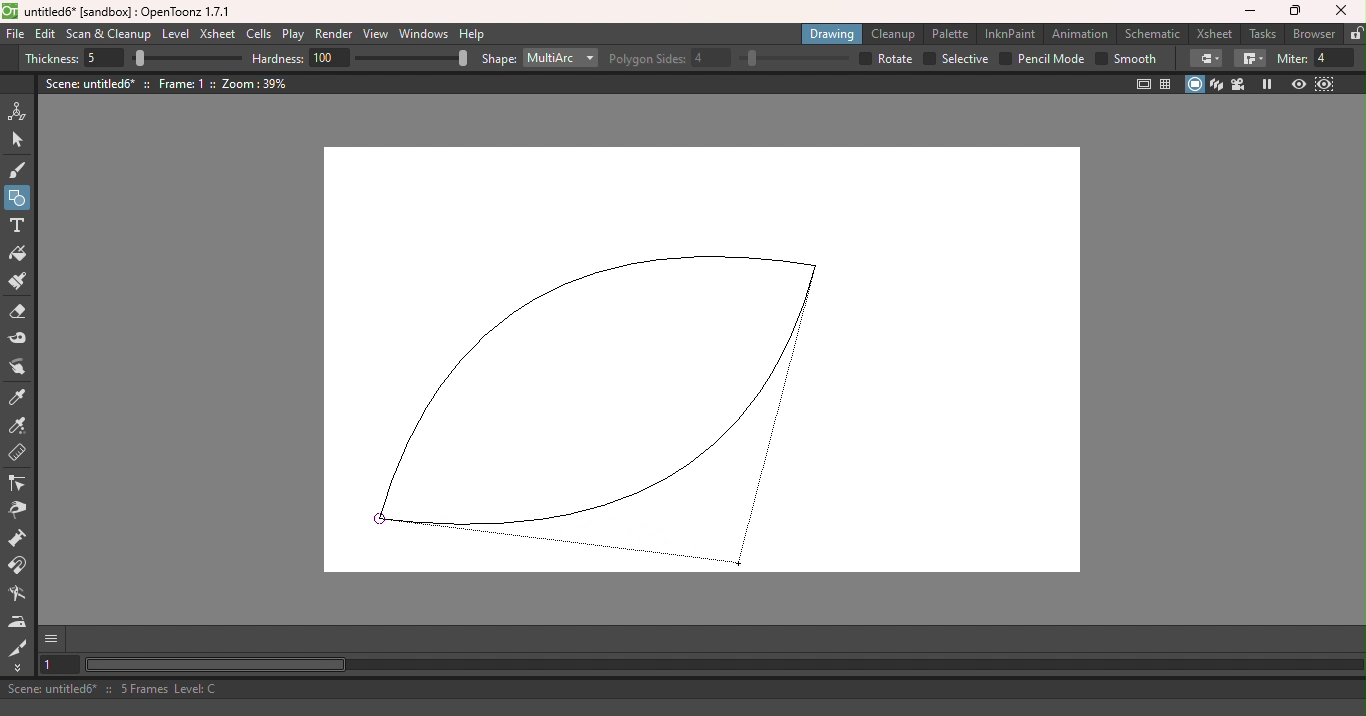 The image size is (1366, 716). Describe the element at coordinates (108, 34) in the screenshot. I see `Scan & Cleanup` at that location.